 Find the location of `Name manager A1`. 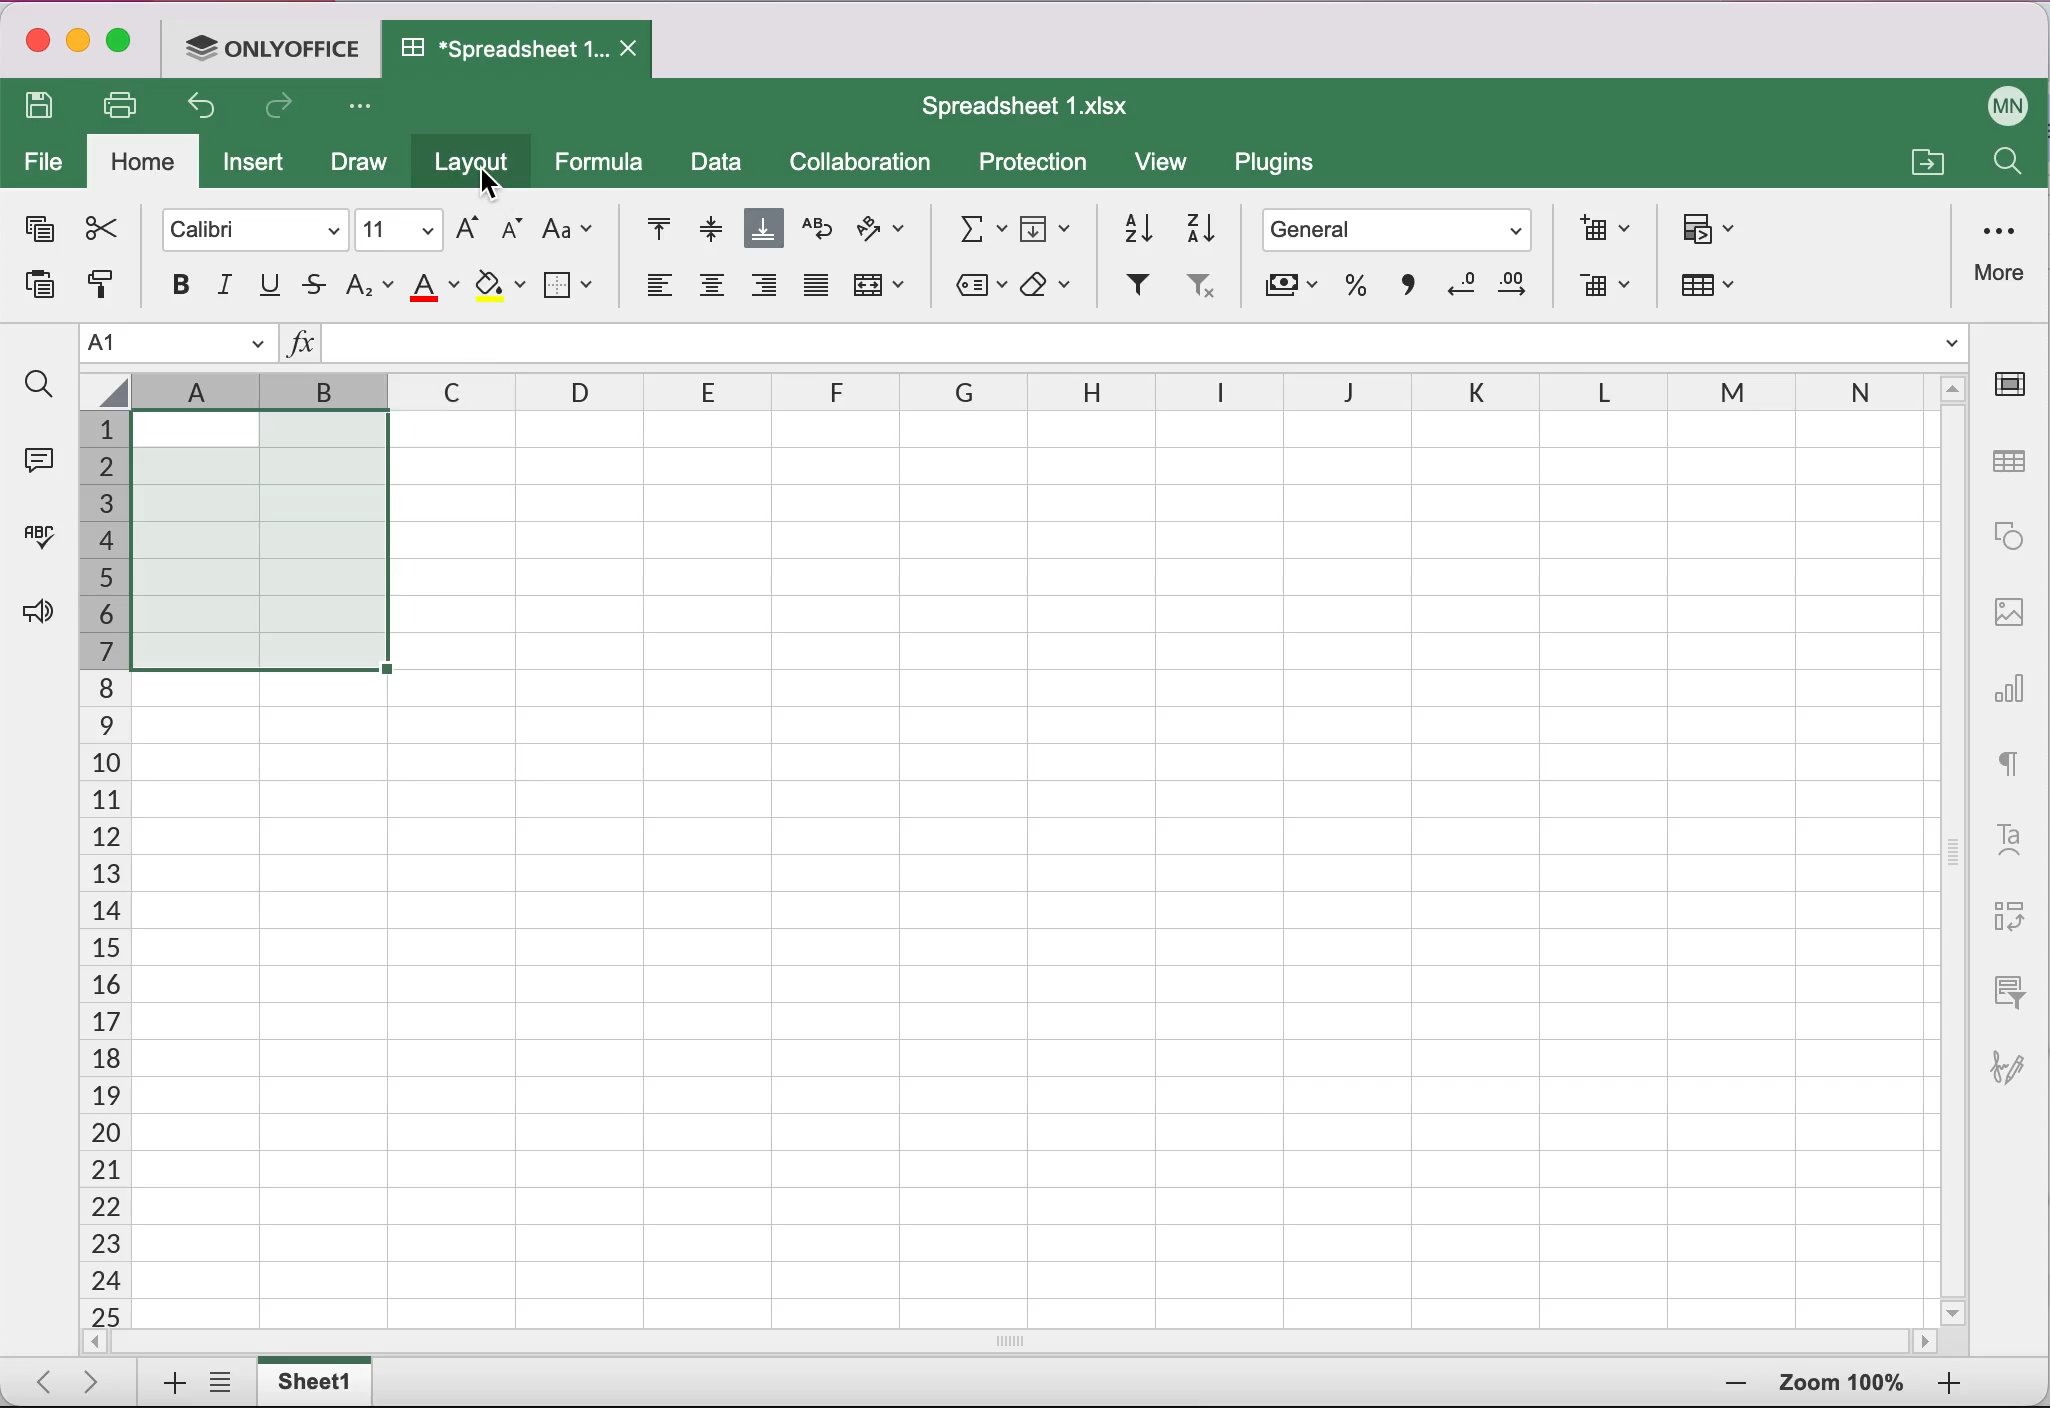

Name manager A1 is located at coordinates (178, 344).